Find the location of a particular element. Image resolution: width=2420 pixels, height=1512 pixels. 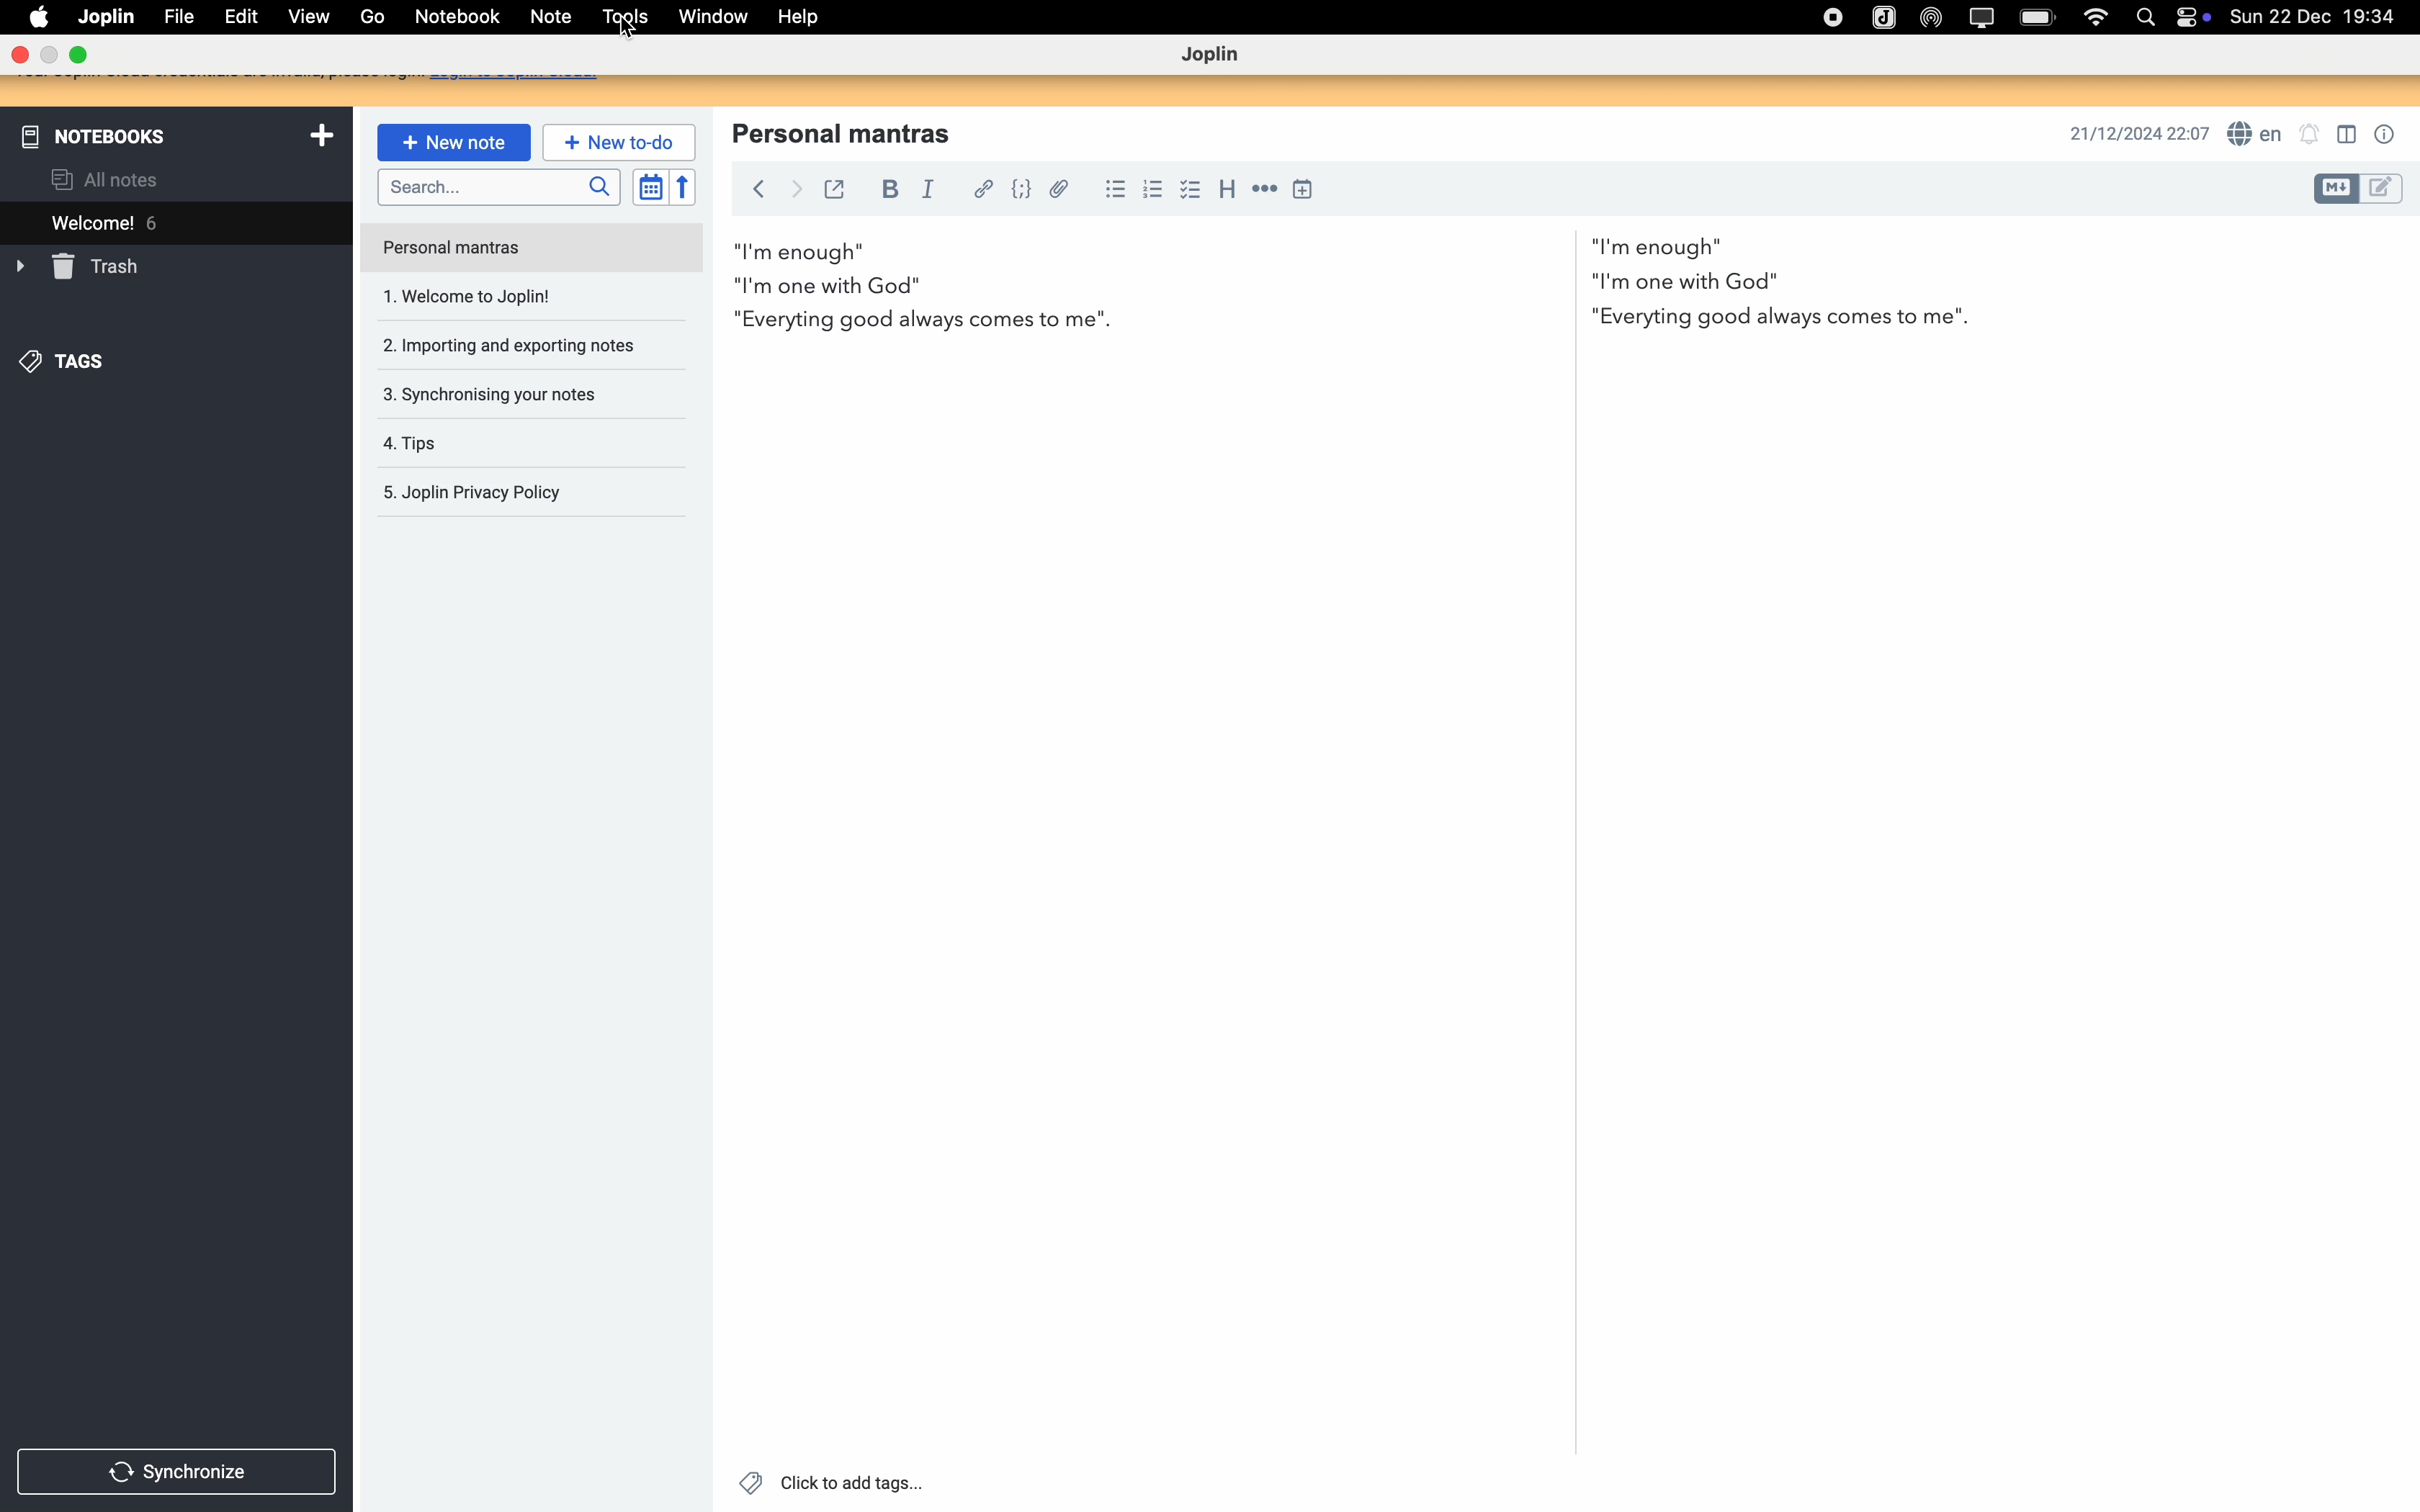

Joplin icon is located at coordinates (1883, 18).